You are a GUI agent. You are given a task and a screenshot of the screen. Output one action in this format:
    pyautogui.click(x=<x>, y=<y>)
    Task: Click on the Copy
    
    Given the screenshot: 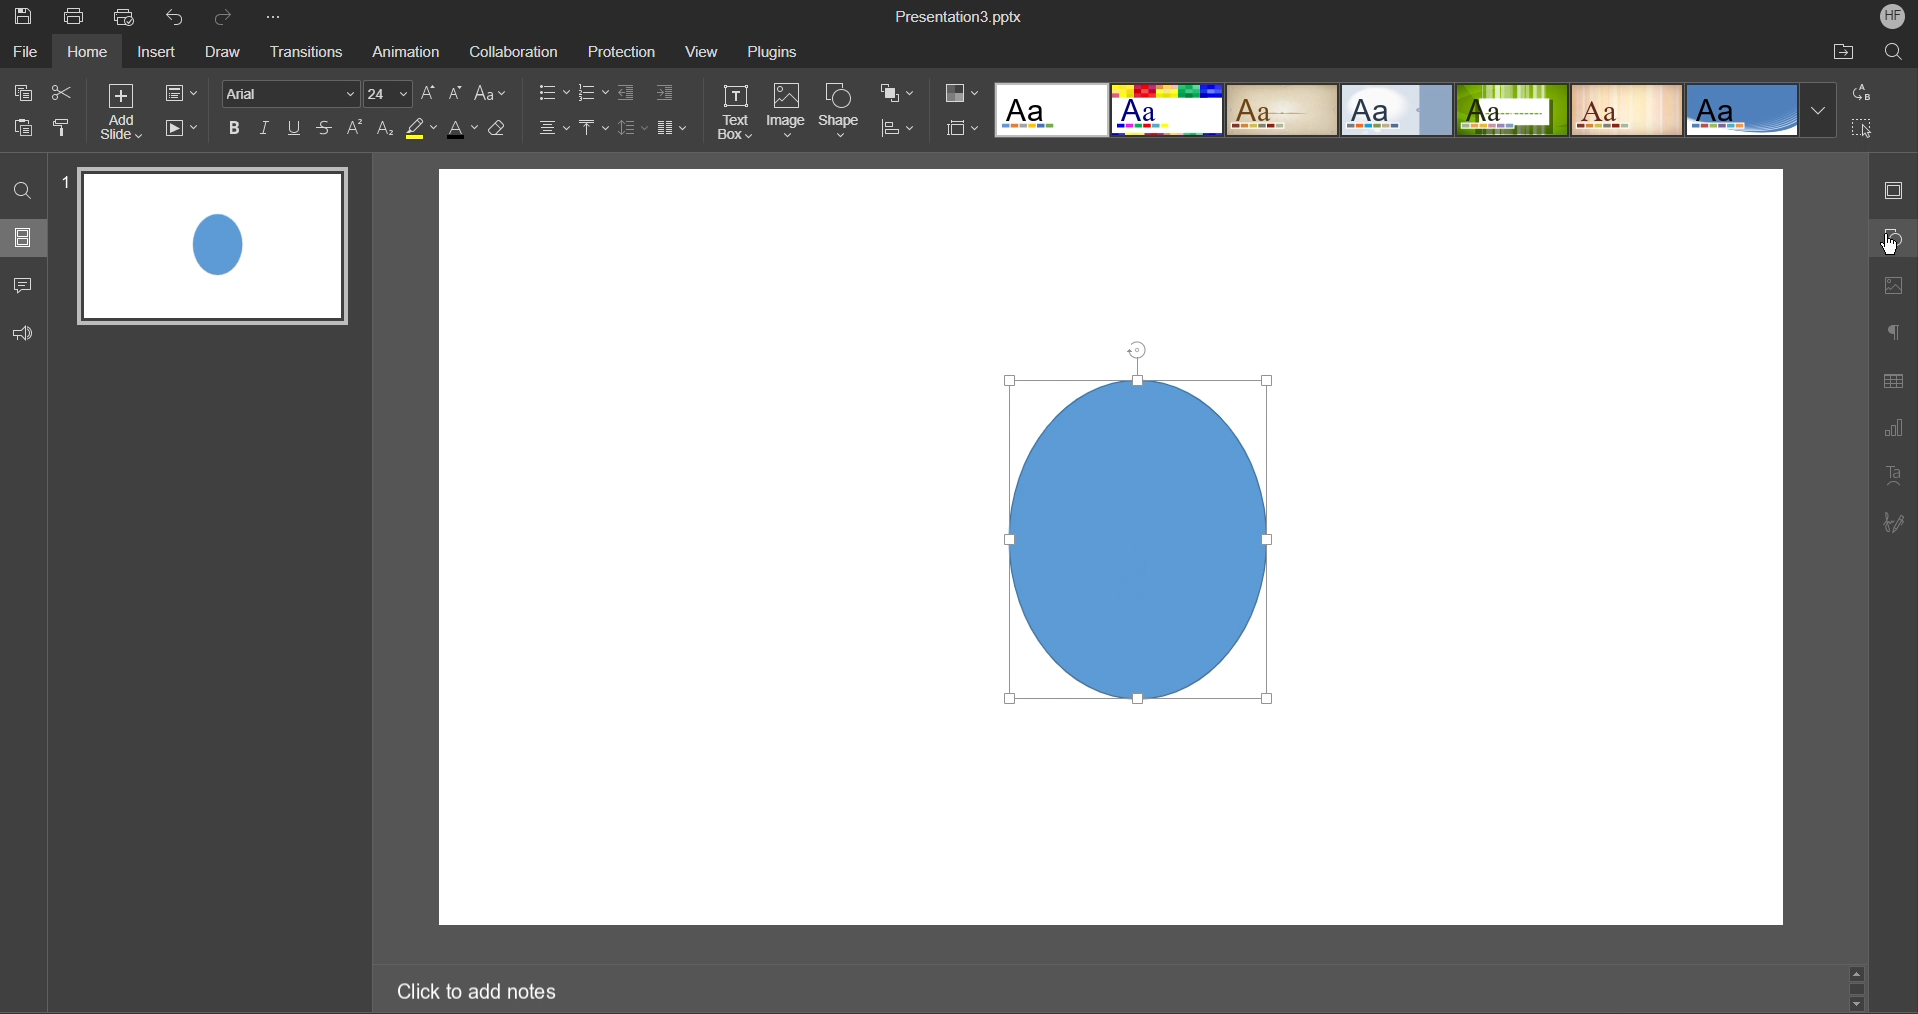 What is the action you would take?
    pyautogui.click(x=24, y=92)
    